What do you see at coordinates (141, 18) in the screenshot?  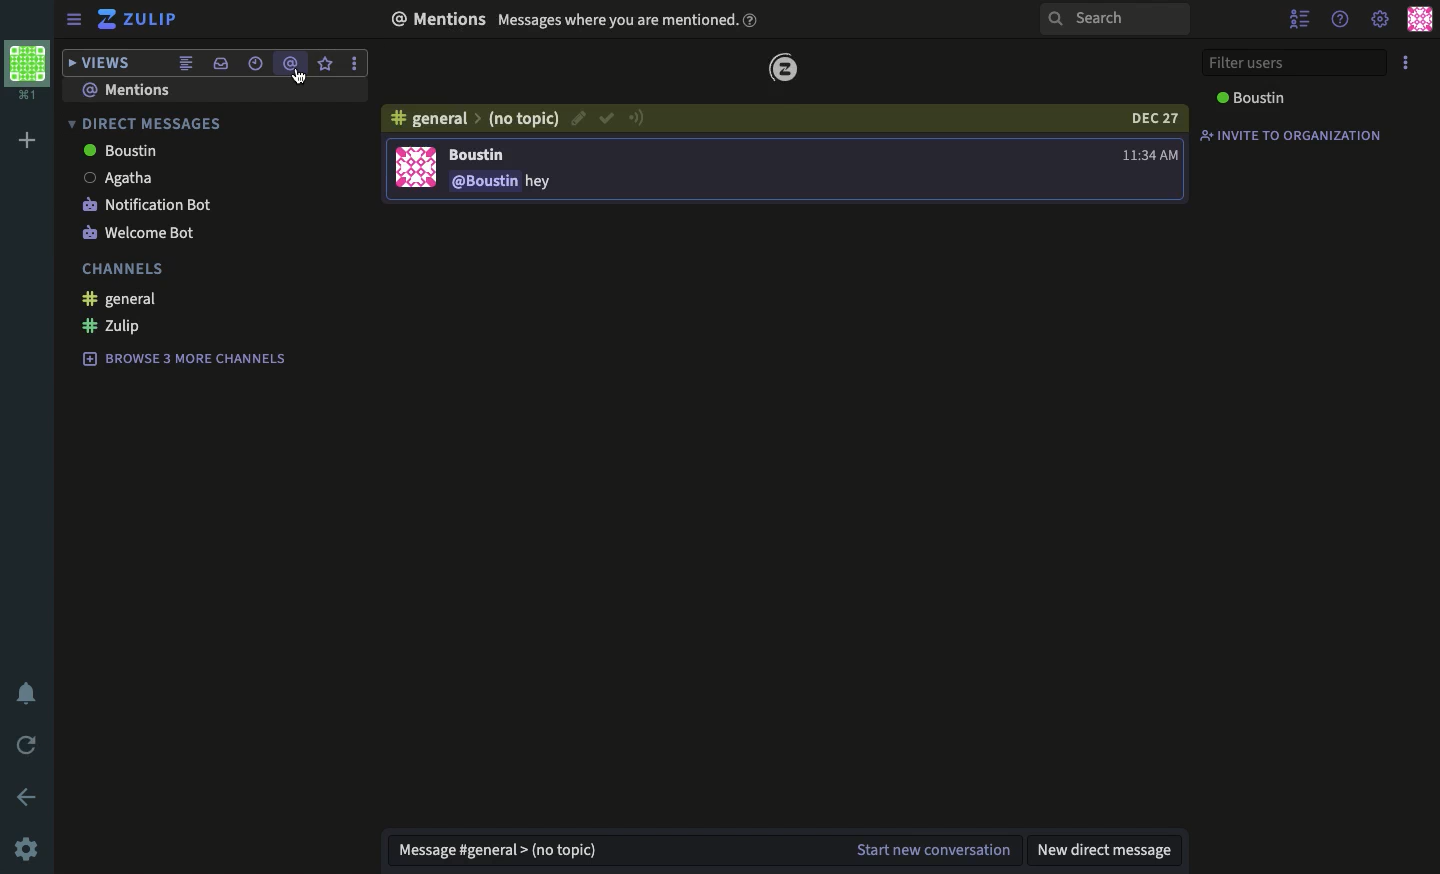 I see `zulip` at bounding box center [141, 18].